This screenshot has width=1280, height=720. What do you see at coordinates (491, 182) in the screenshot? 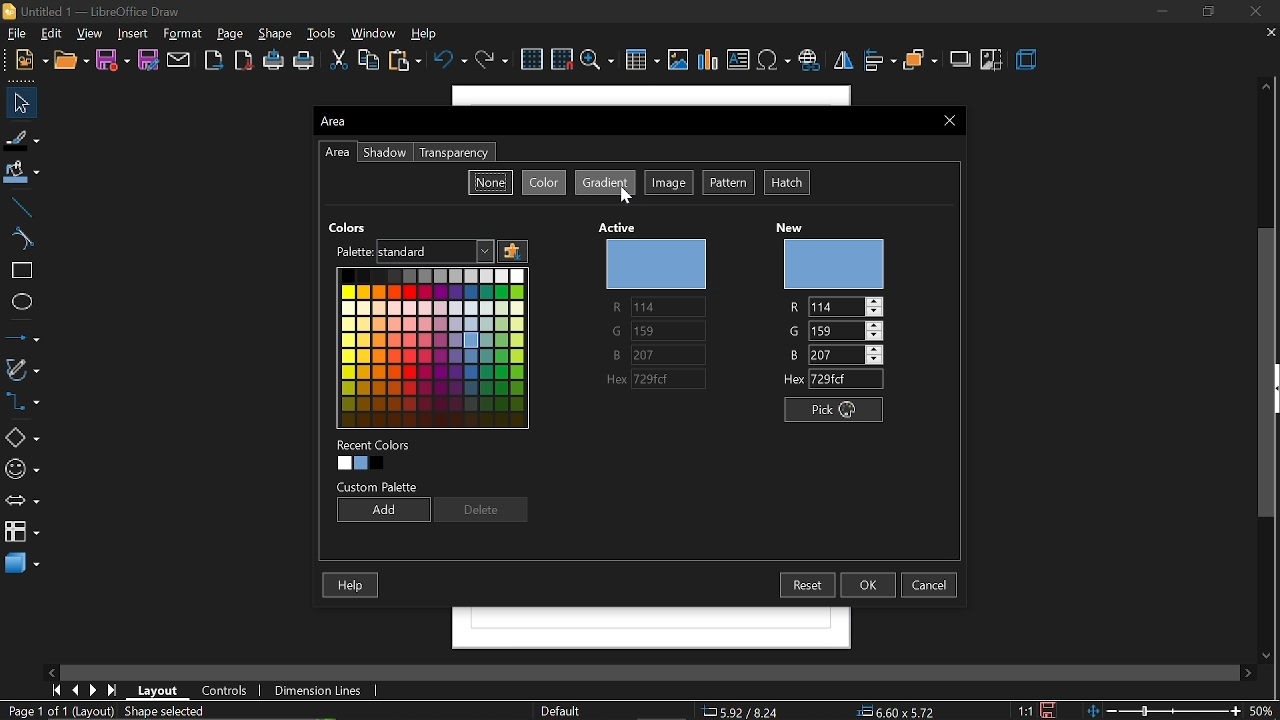
I see `None` at bounding box center [491, 182].